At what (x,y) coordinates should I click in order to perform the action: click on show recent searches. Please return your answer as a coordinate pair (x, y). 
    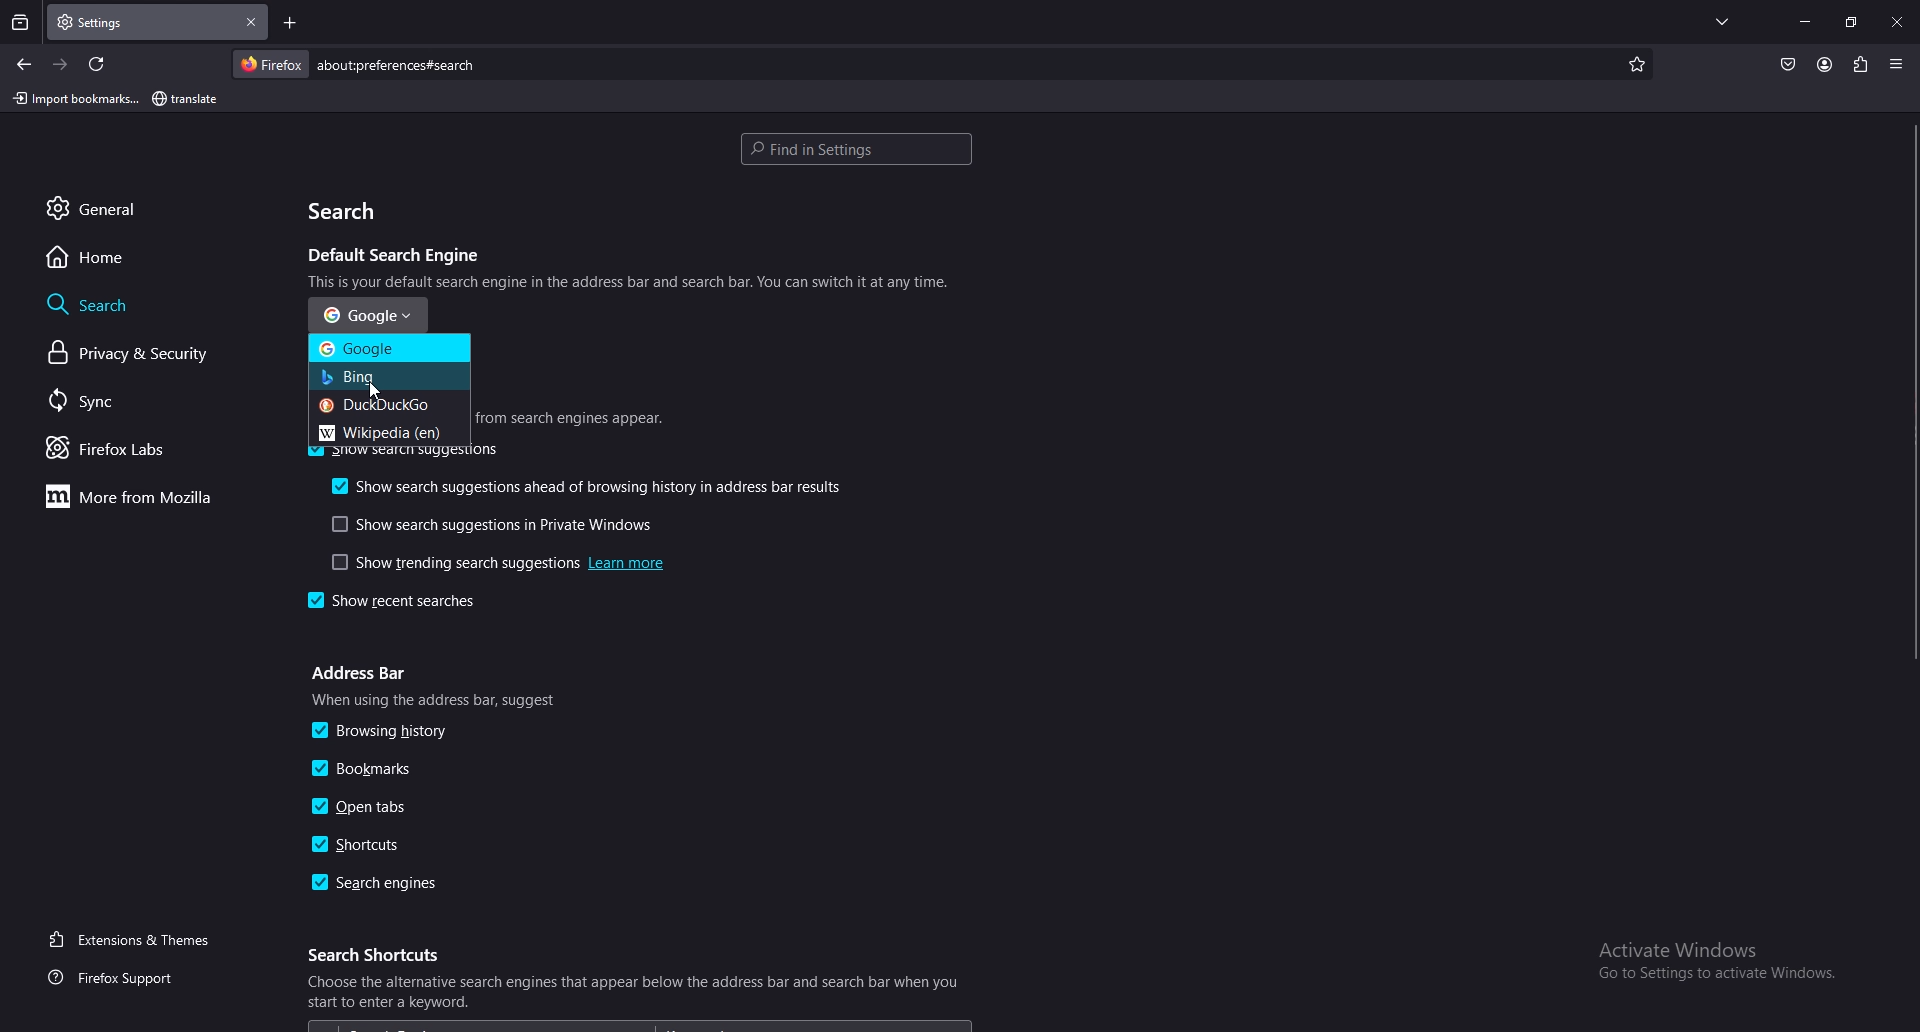
    Looking at the image, I should click on (412, 603).